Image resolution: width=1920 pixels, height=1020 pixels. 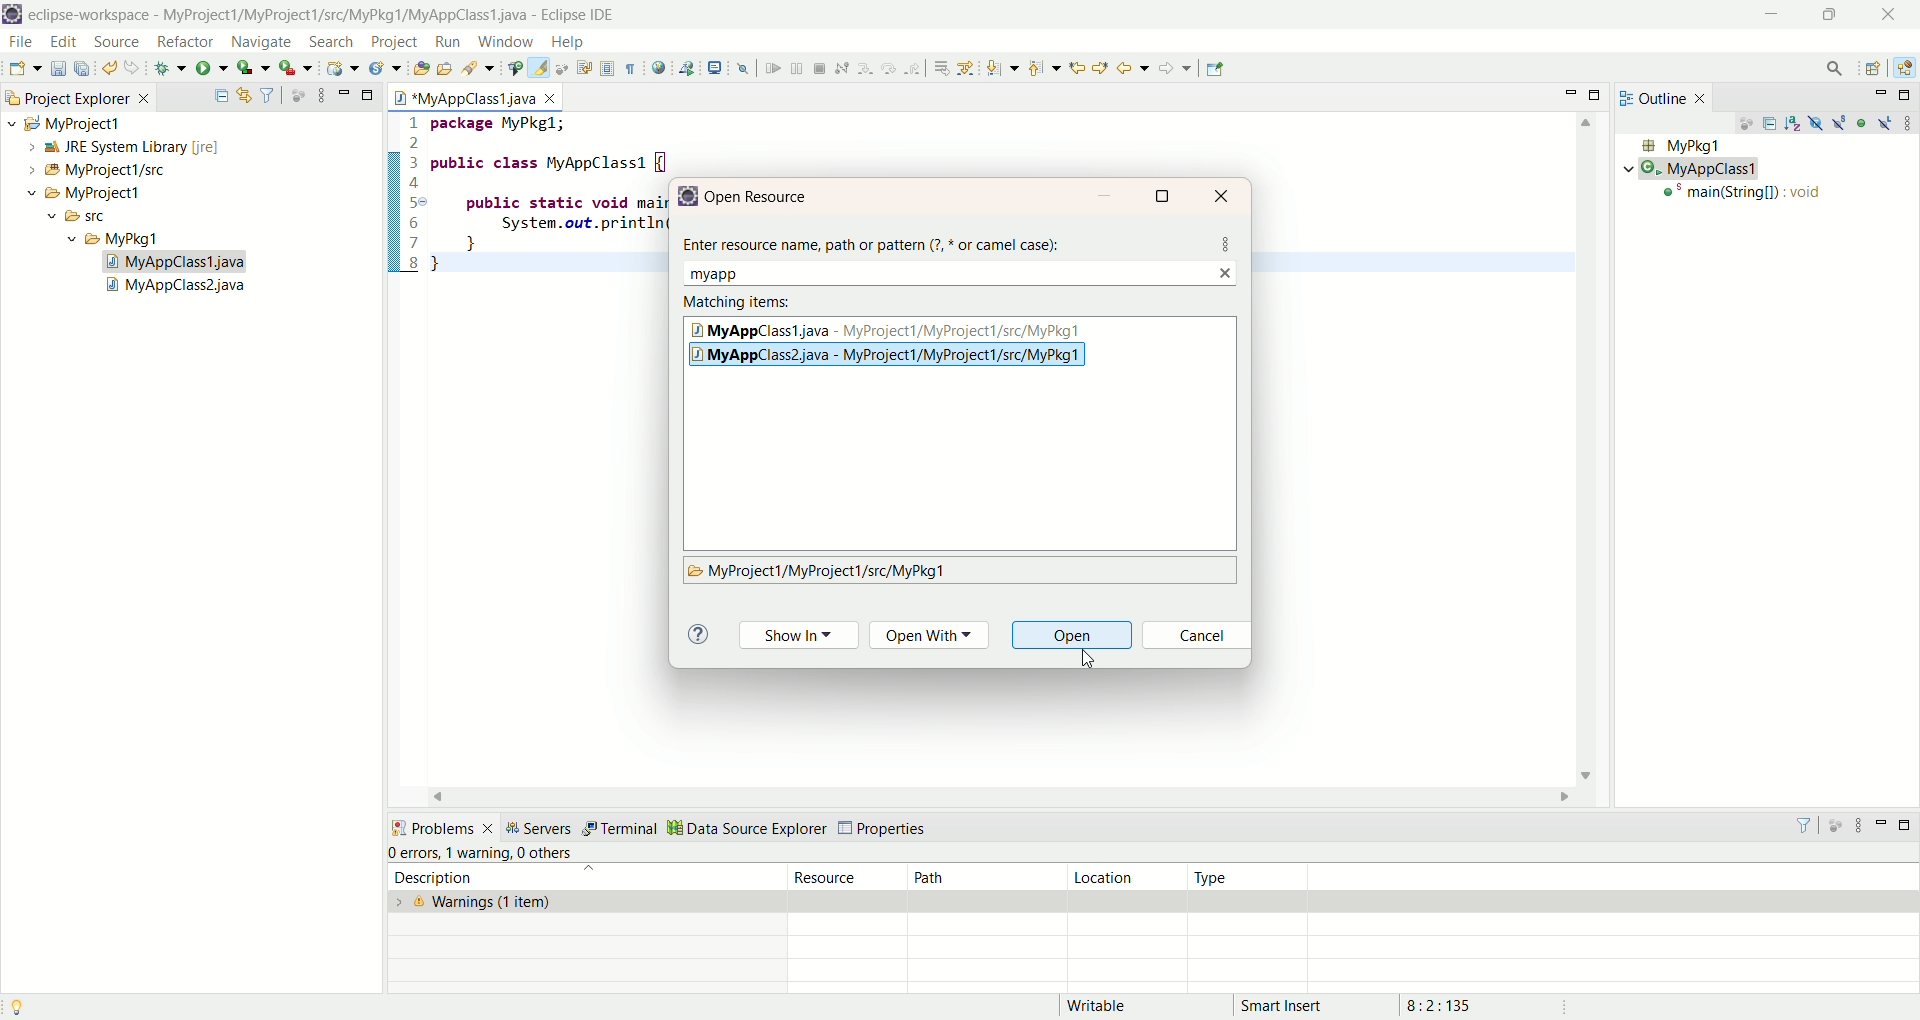 I want to click on open web browser, so click(x=658, y=68).